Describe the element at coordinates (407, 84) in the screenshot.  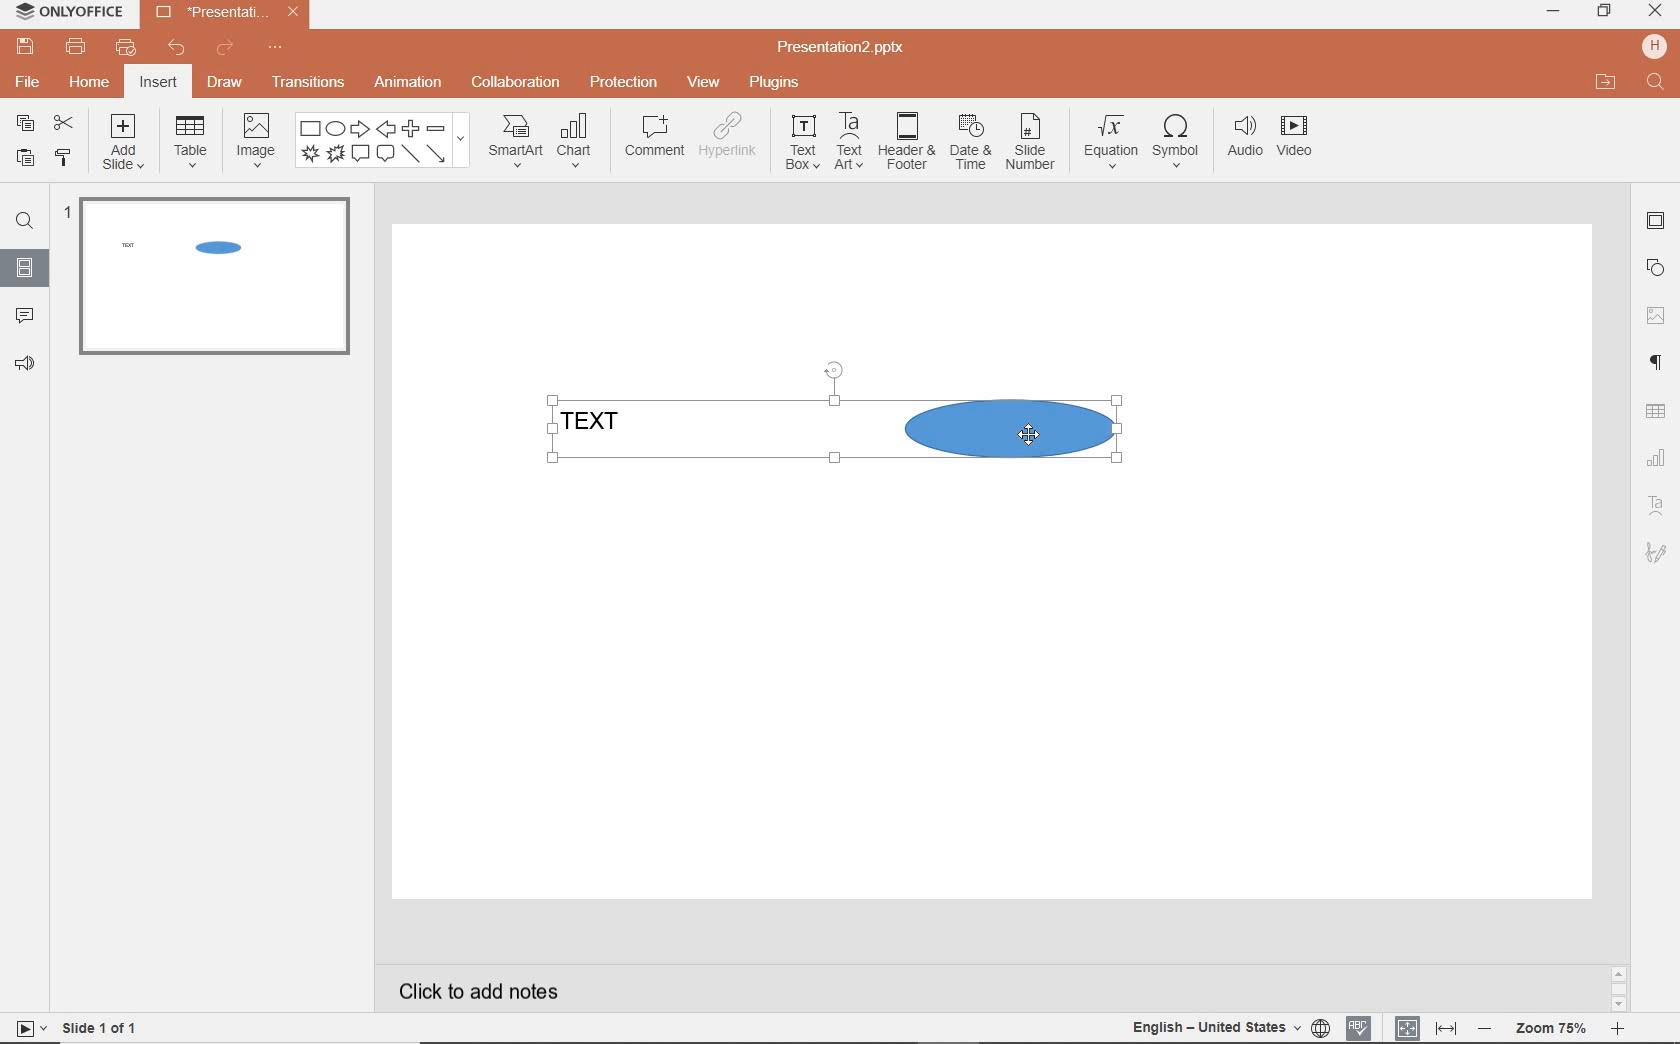
I see `animation` at that location.